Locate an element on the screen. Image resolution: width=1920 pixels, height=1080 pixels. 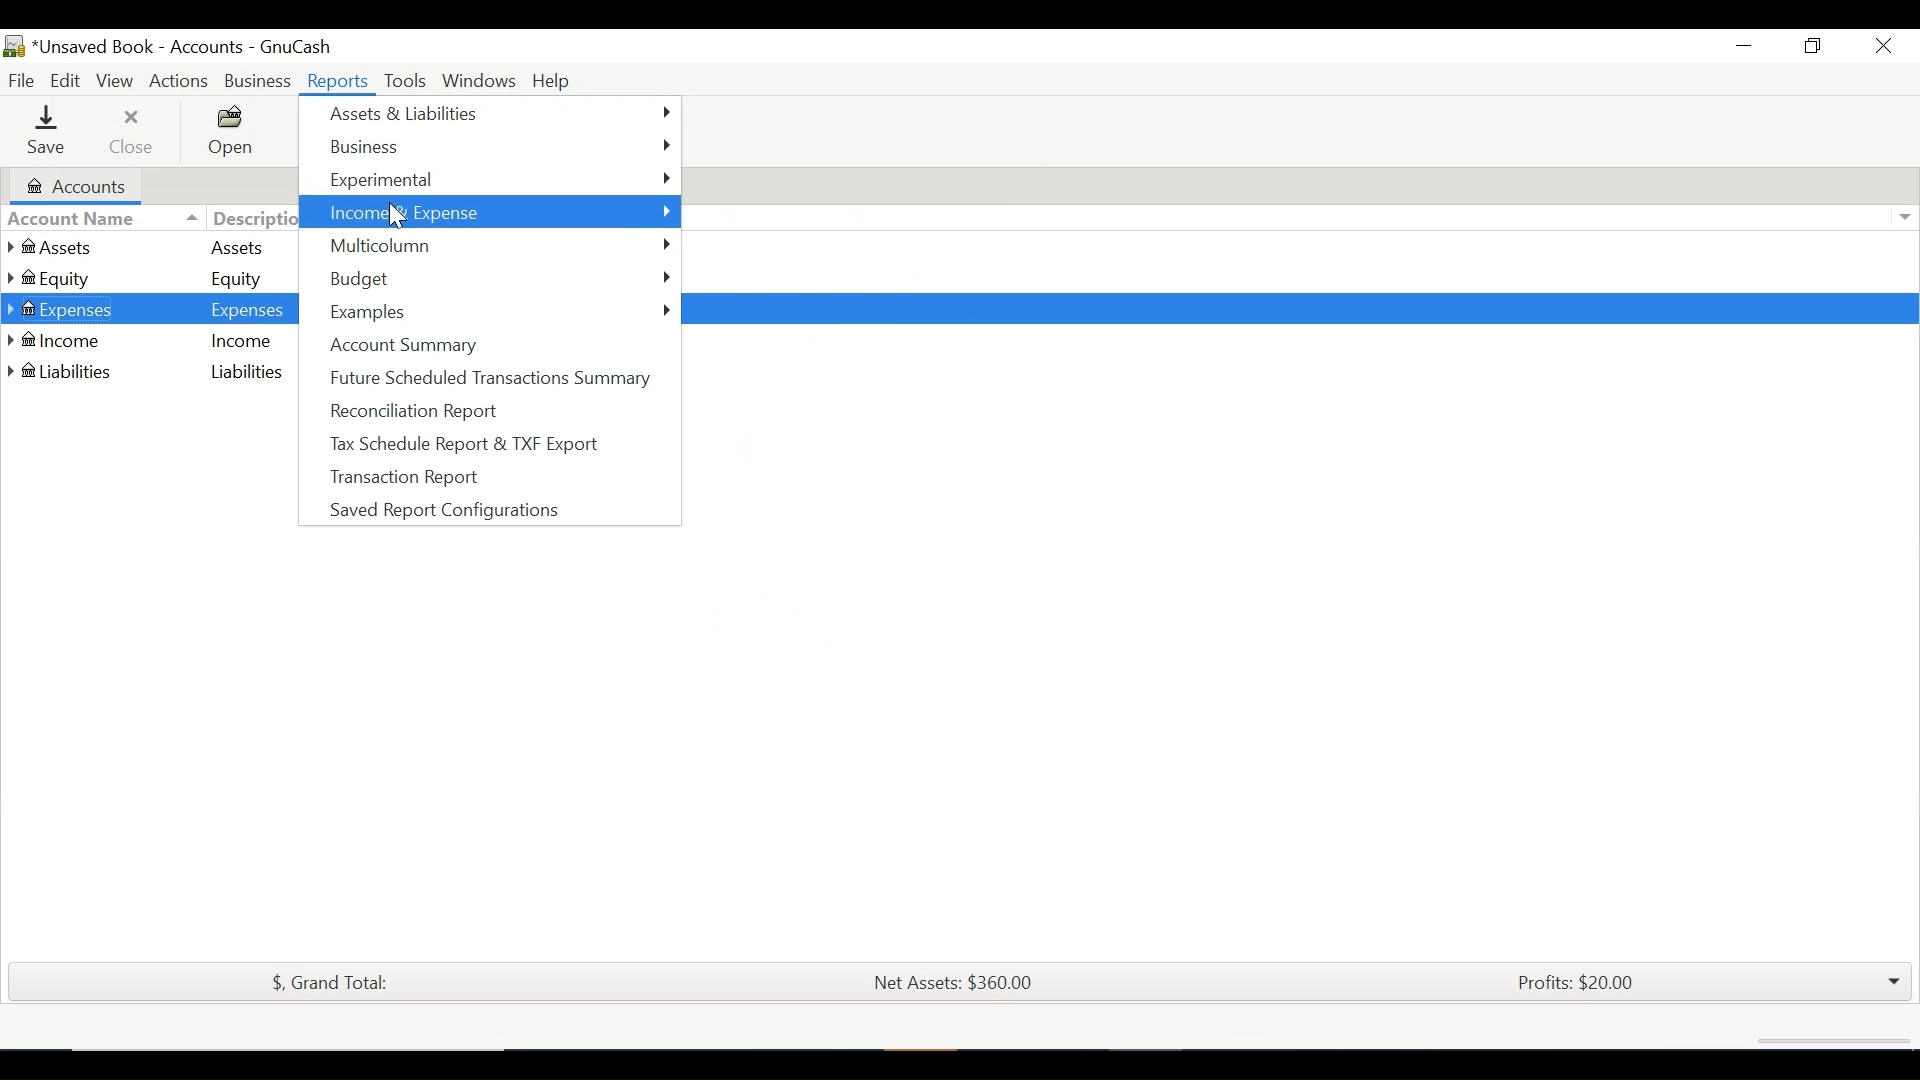
Income & Expenses is located at coordinates (487, 212).